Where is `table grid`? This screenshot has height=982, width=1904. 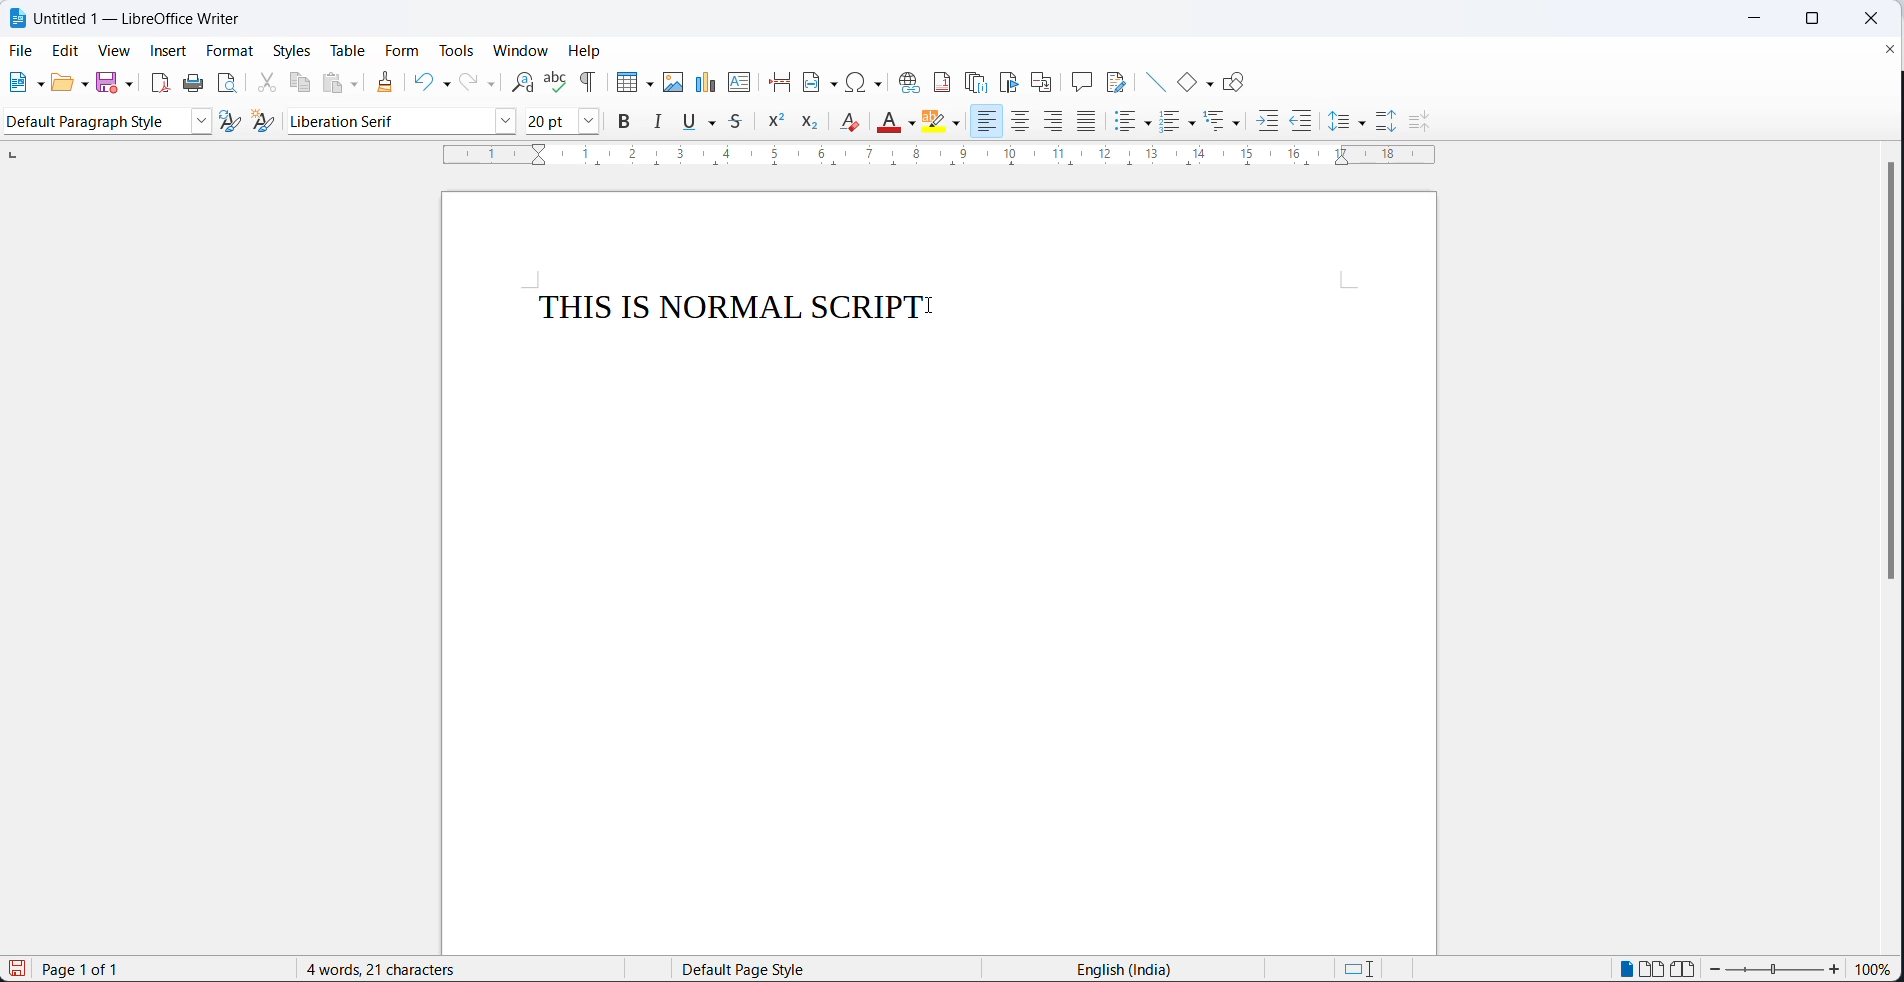 table grid is located at coordinates (648, 84).